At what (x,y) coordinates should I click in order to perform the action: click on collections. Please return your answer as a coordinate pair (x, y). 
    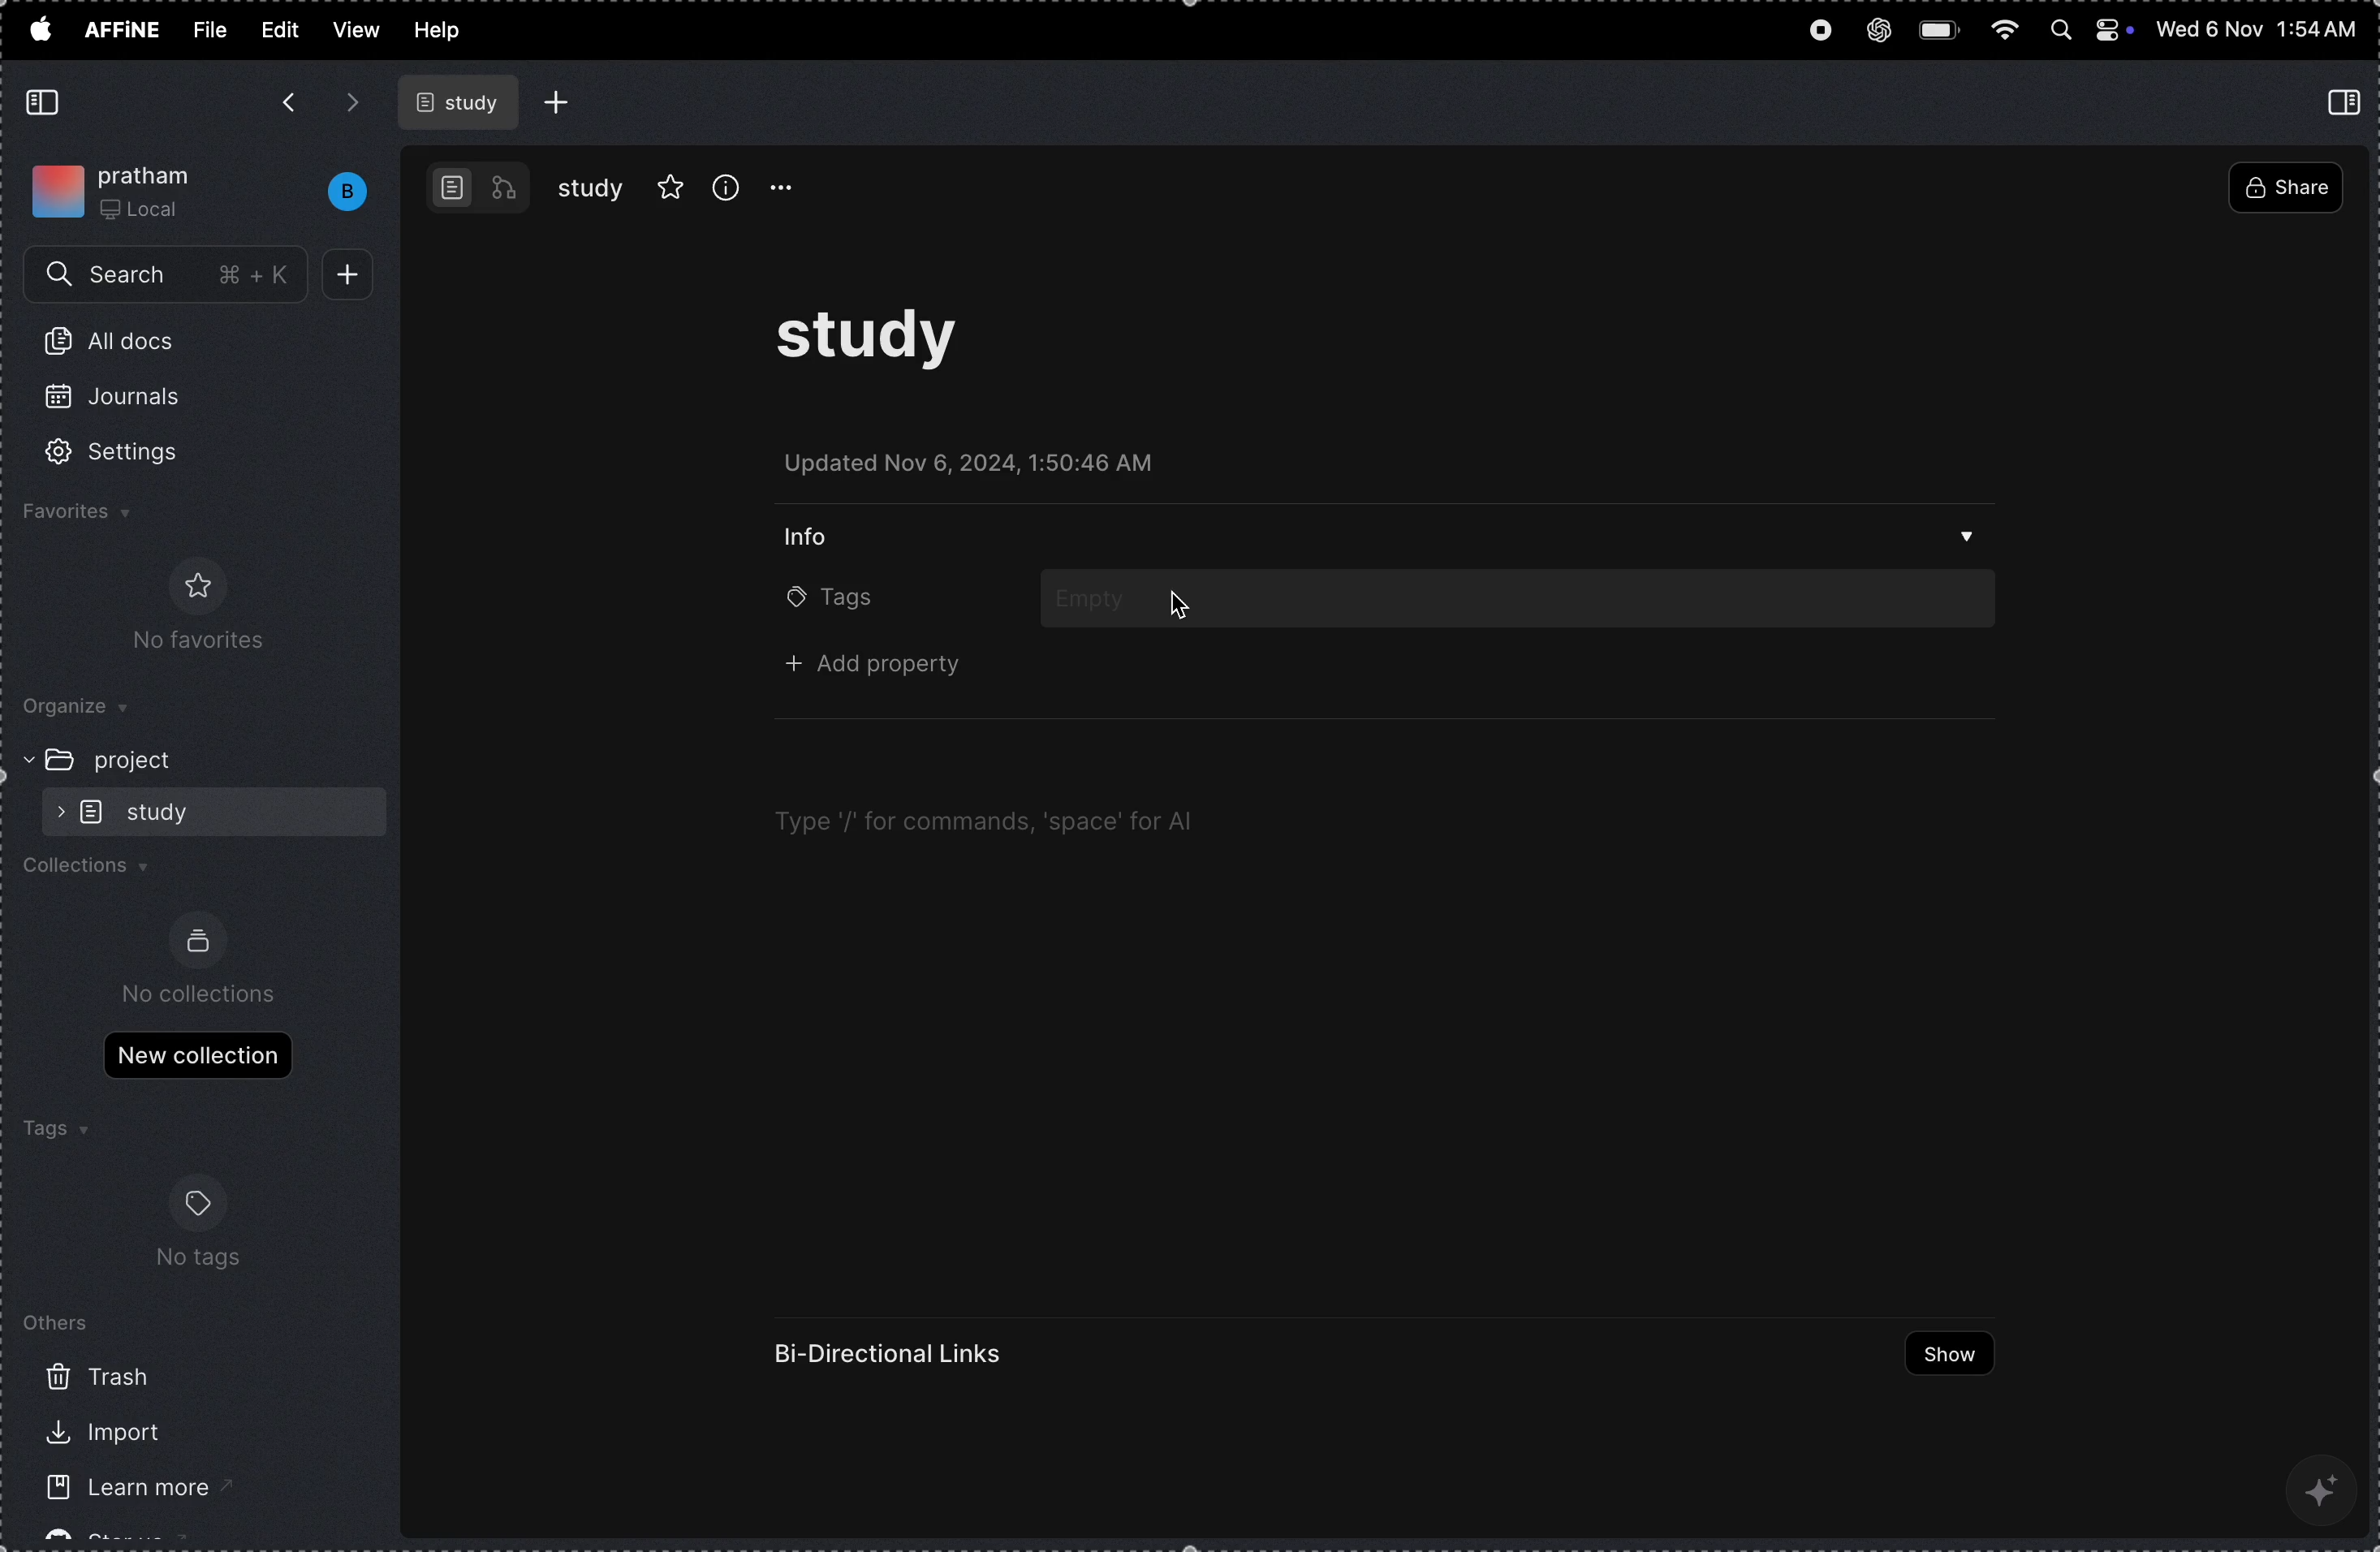
    Looking at the image, I should click on (97, 871).